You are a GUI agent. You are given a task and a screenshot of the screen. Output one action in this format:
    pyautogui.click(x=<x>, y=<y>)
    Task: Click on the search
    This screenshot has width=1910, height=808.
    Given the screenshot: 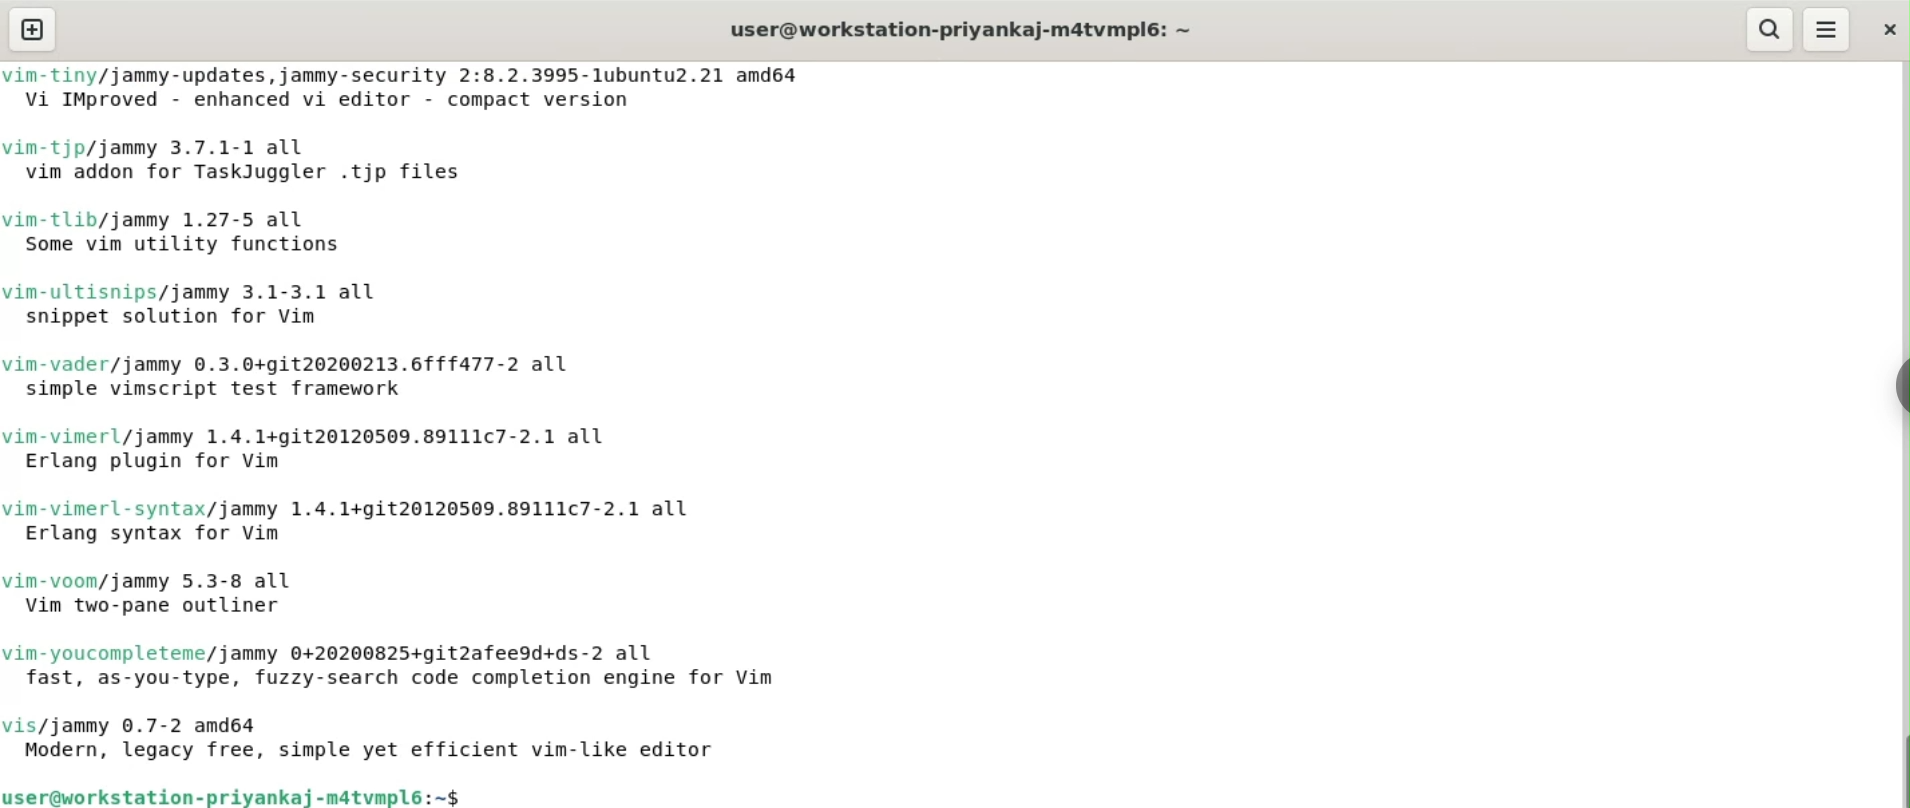 What is the action you would take?
    pyautogui.click(x=1765, y=30)
    